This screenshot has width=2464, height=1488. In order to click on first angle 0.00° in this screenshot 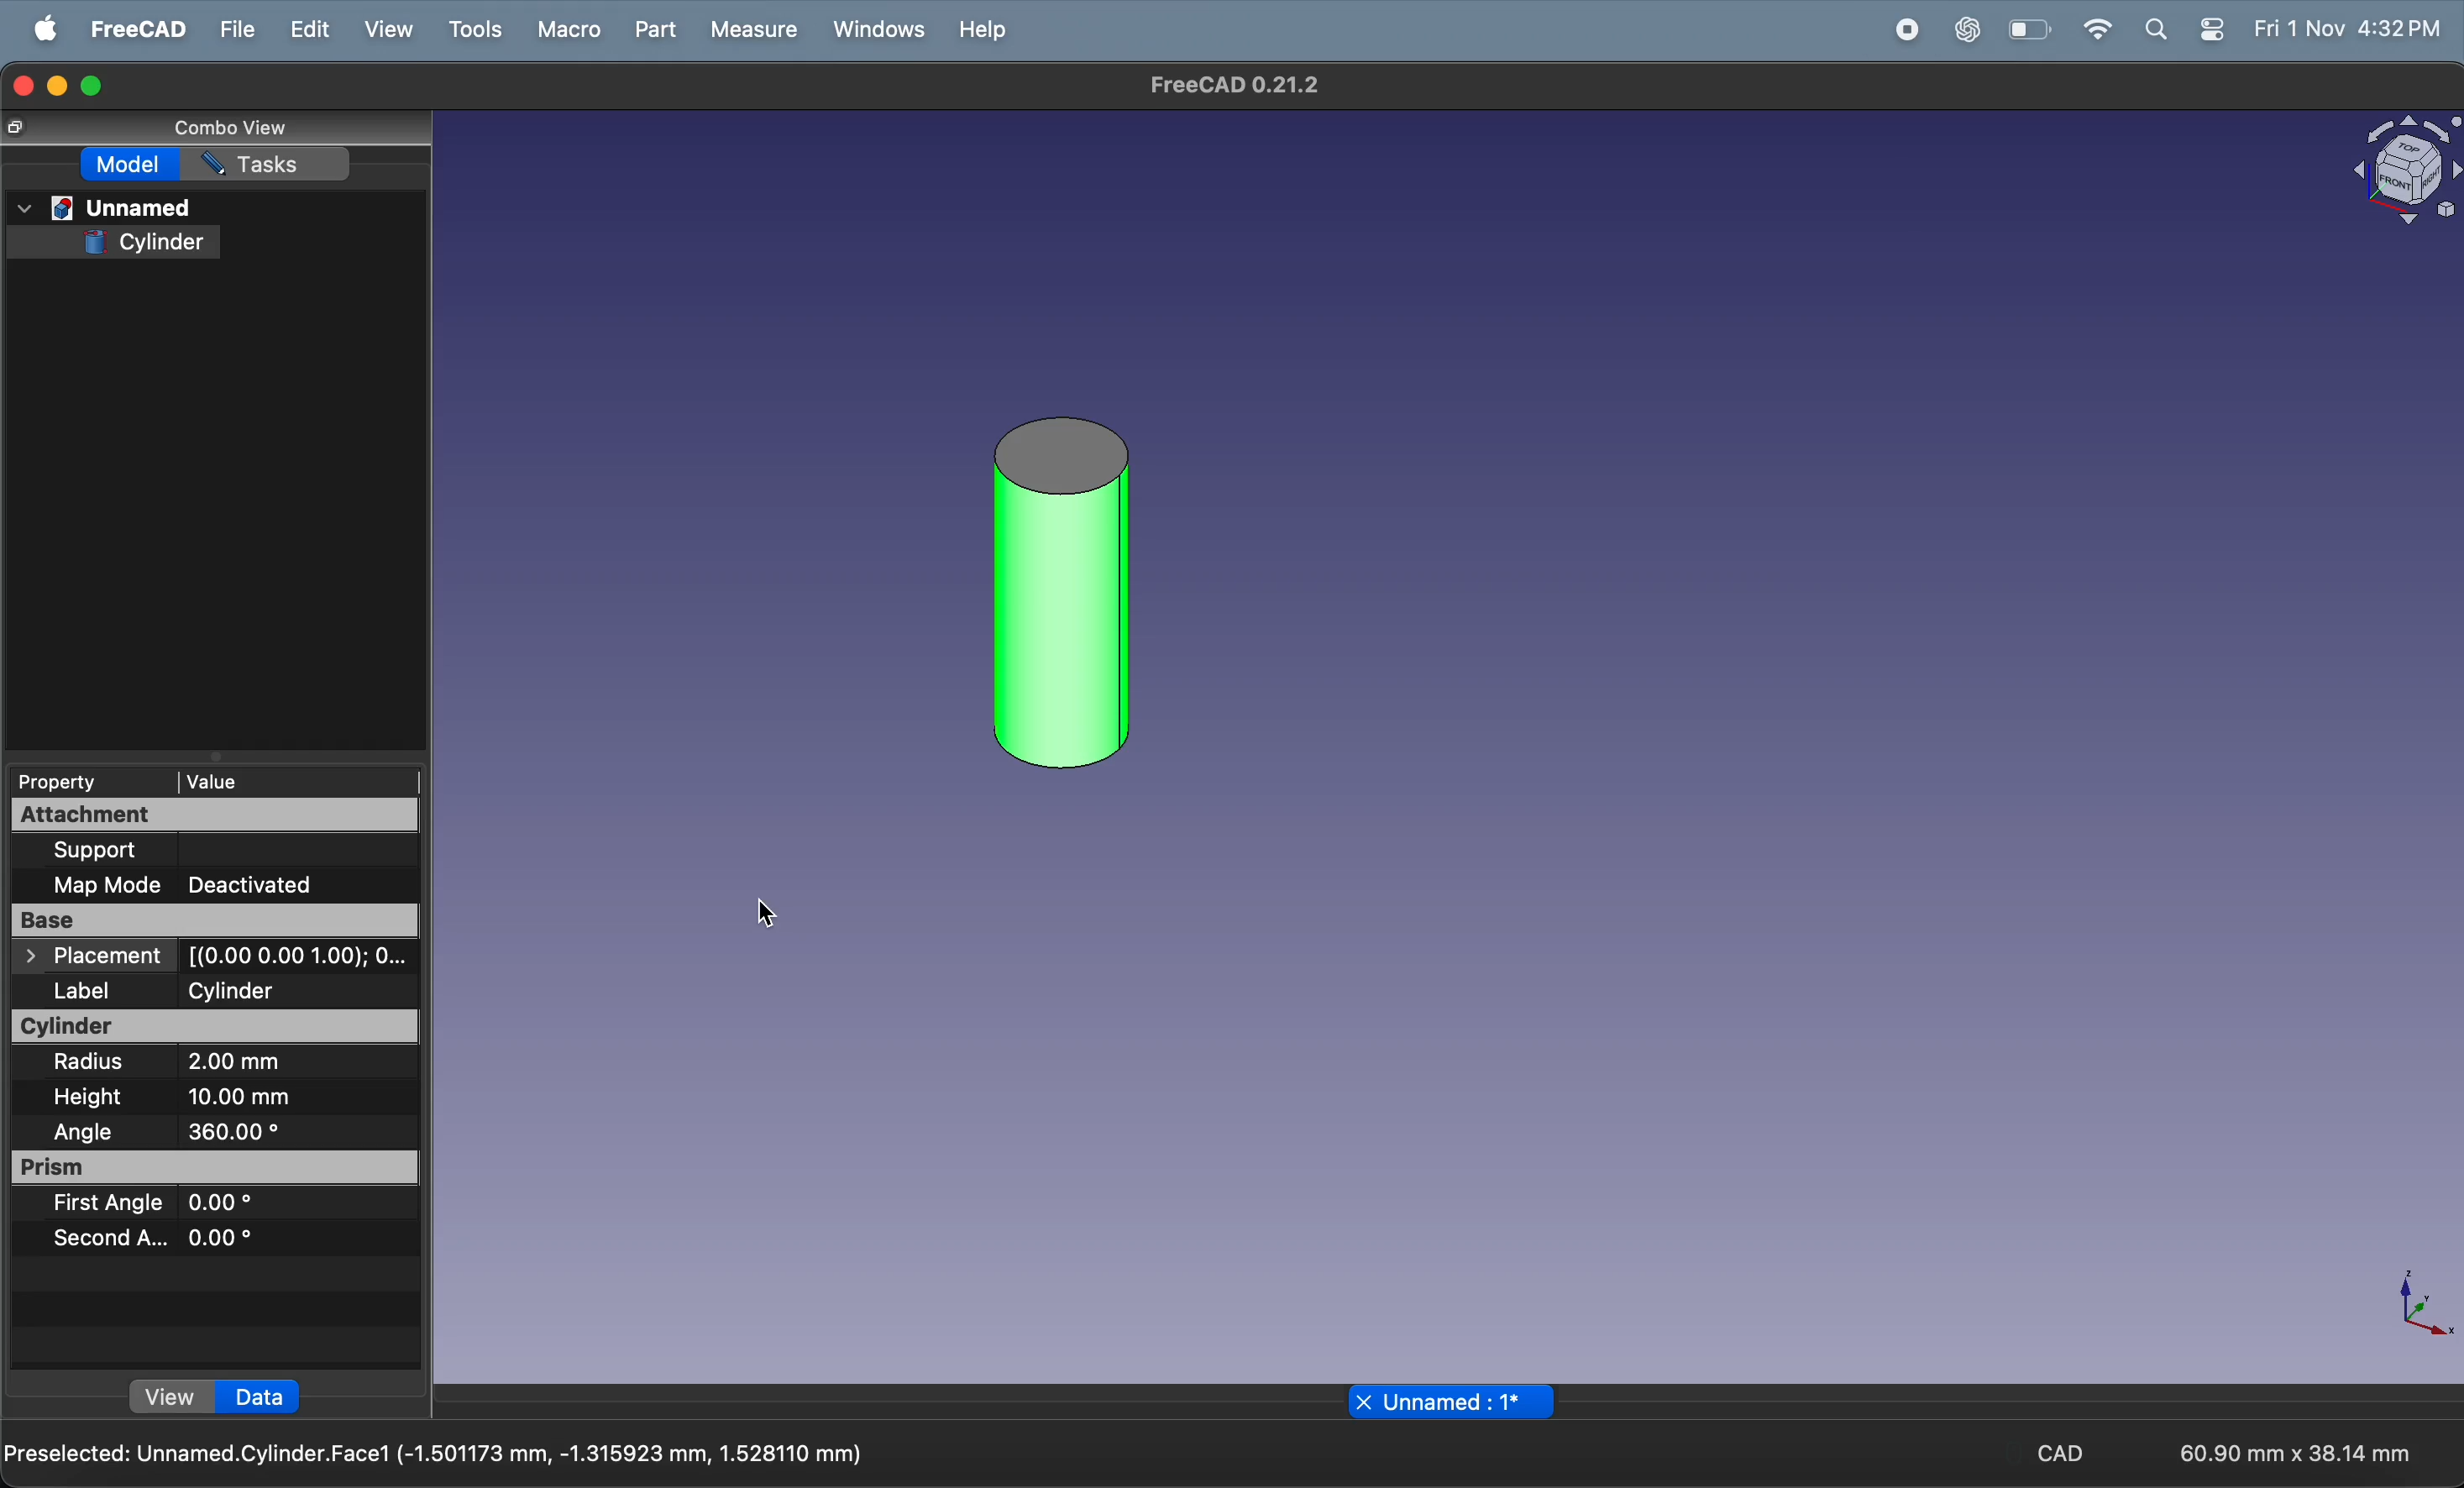, I will do `click(151, 1204)`.